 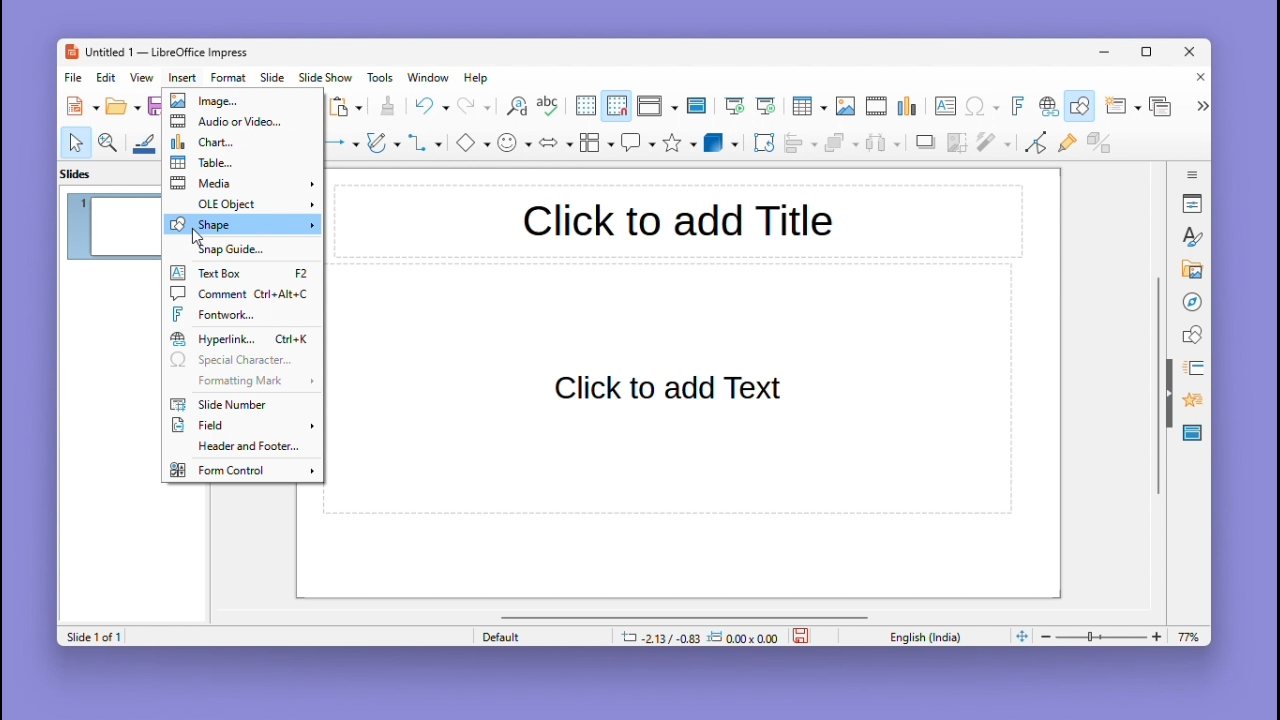 What do you see at coordinates (431, 106) in the screenshot?
I see `undo` at bounding box center [431, 106].